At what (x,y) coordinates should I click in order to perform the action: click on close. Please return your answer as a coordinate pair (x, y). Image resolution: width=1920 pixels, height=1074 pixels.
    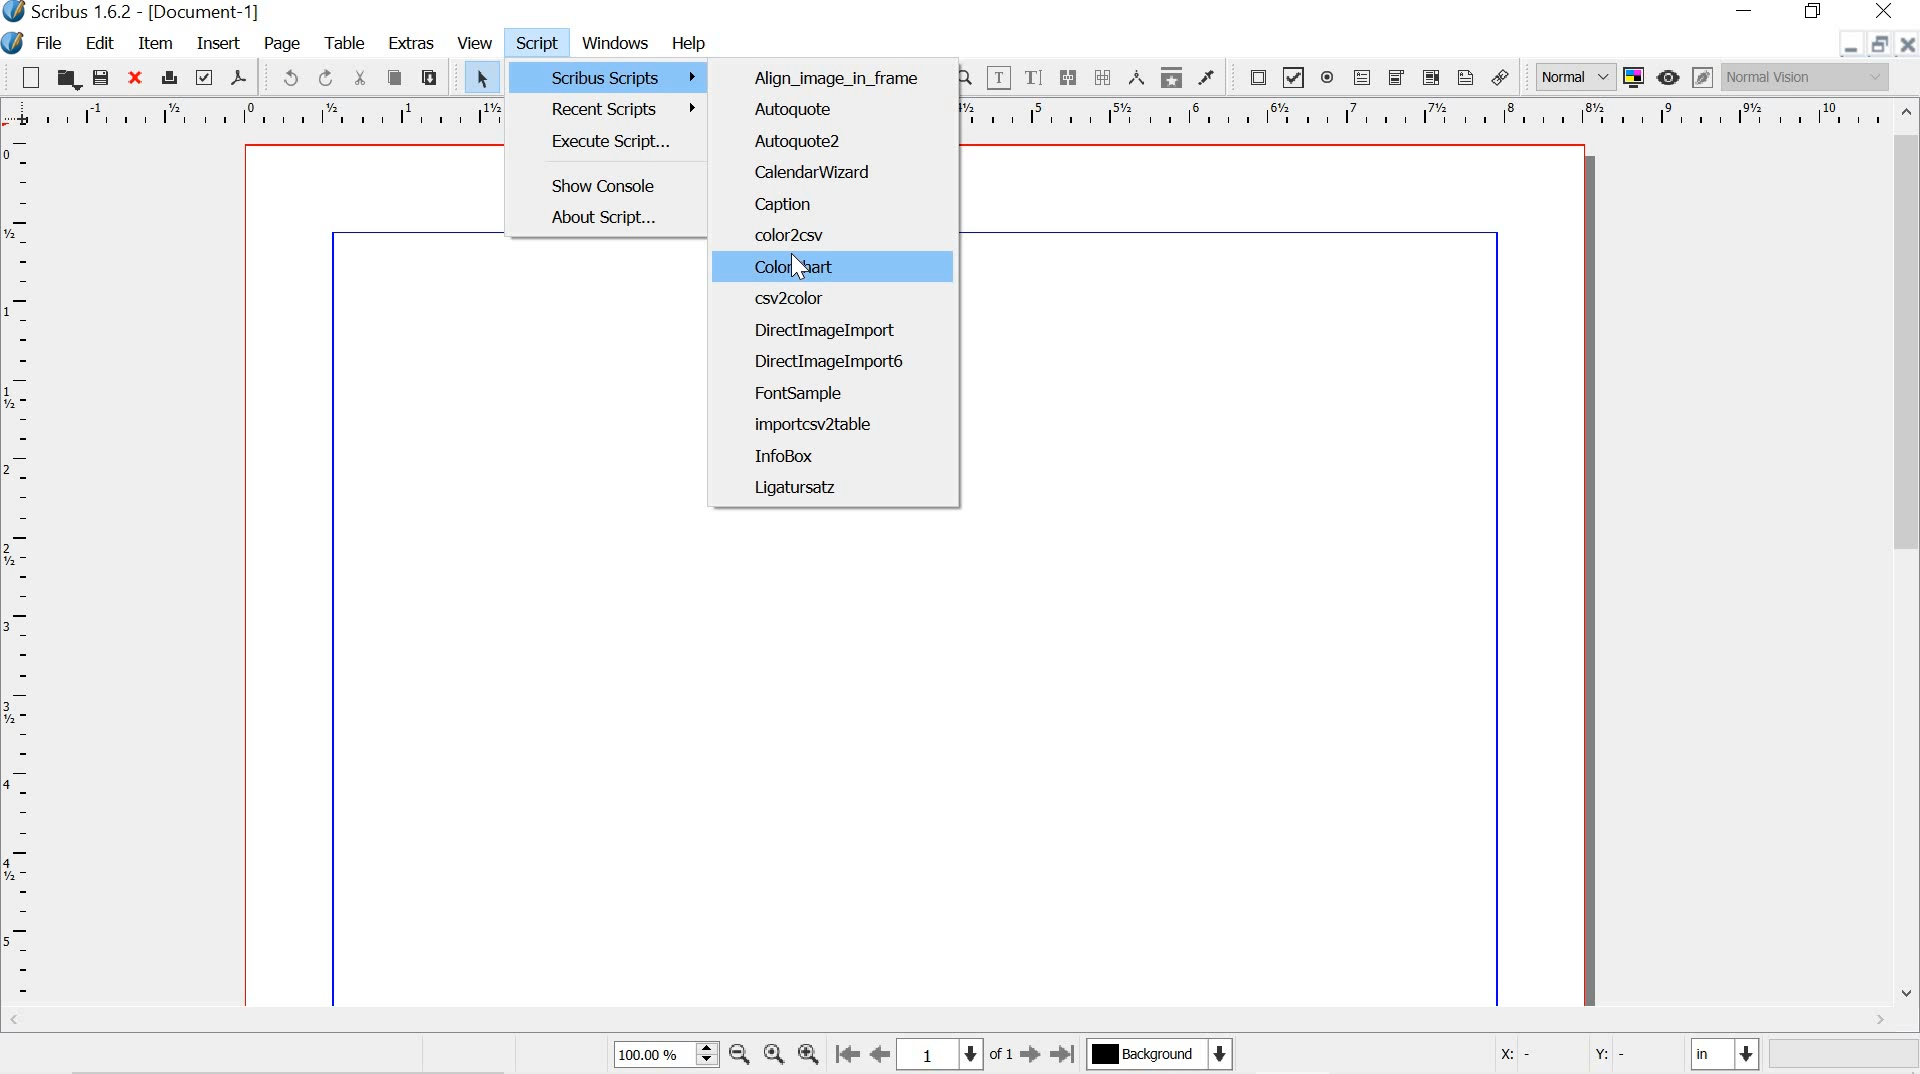
    Looking at the image, I should click on (133, 79).